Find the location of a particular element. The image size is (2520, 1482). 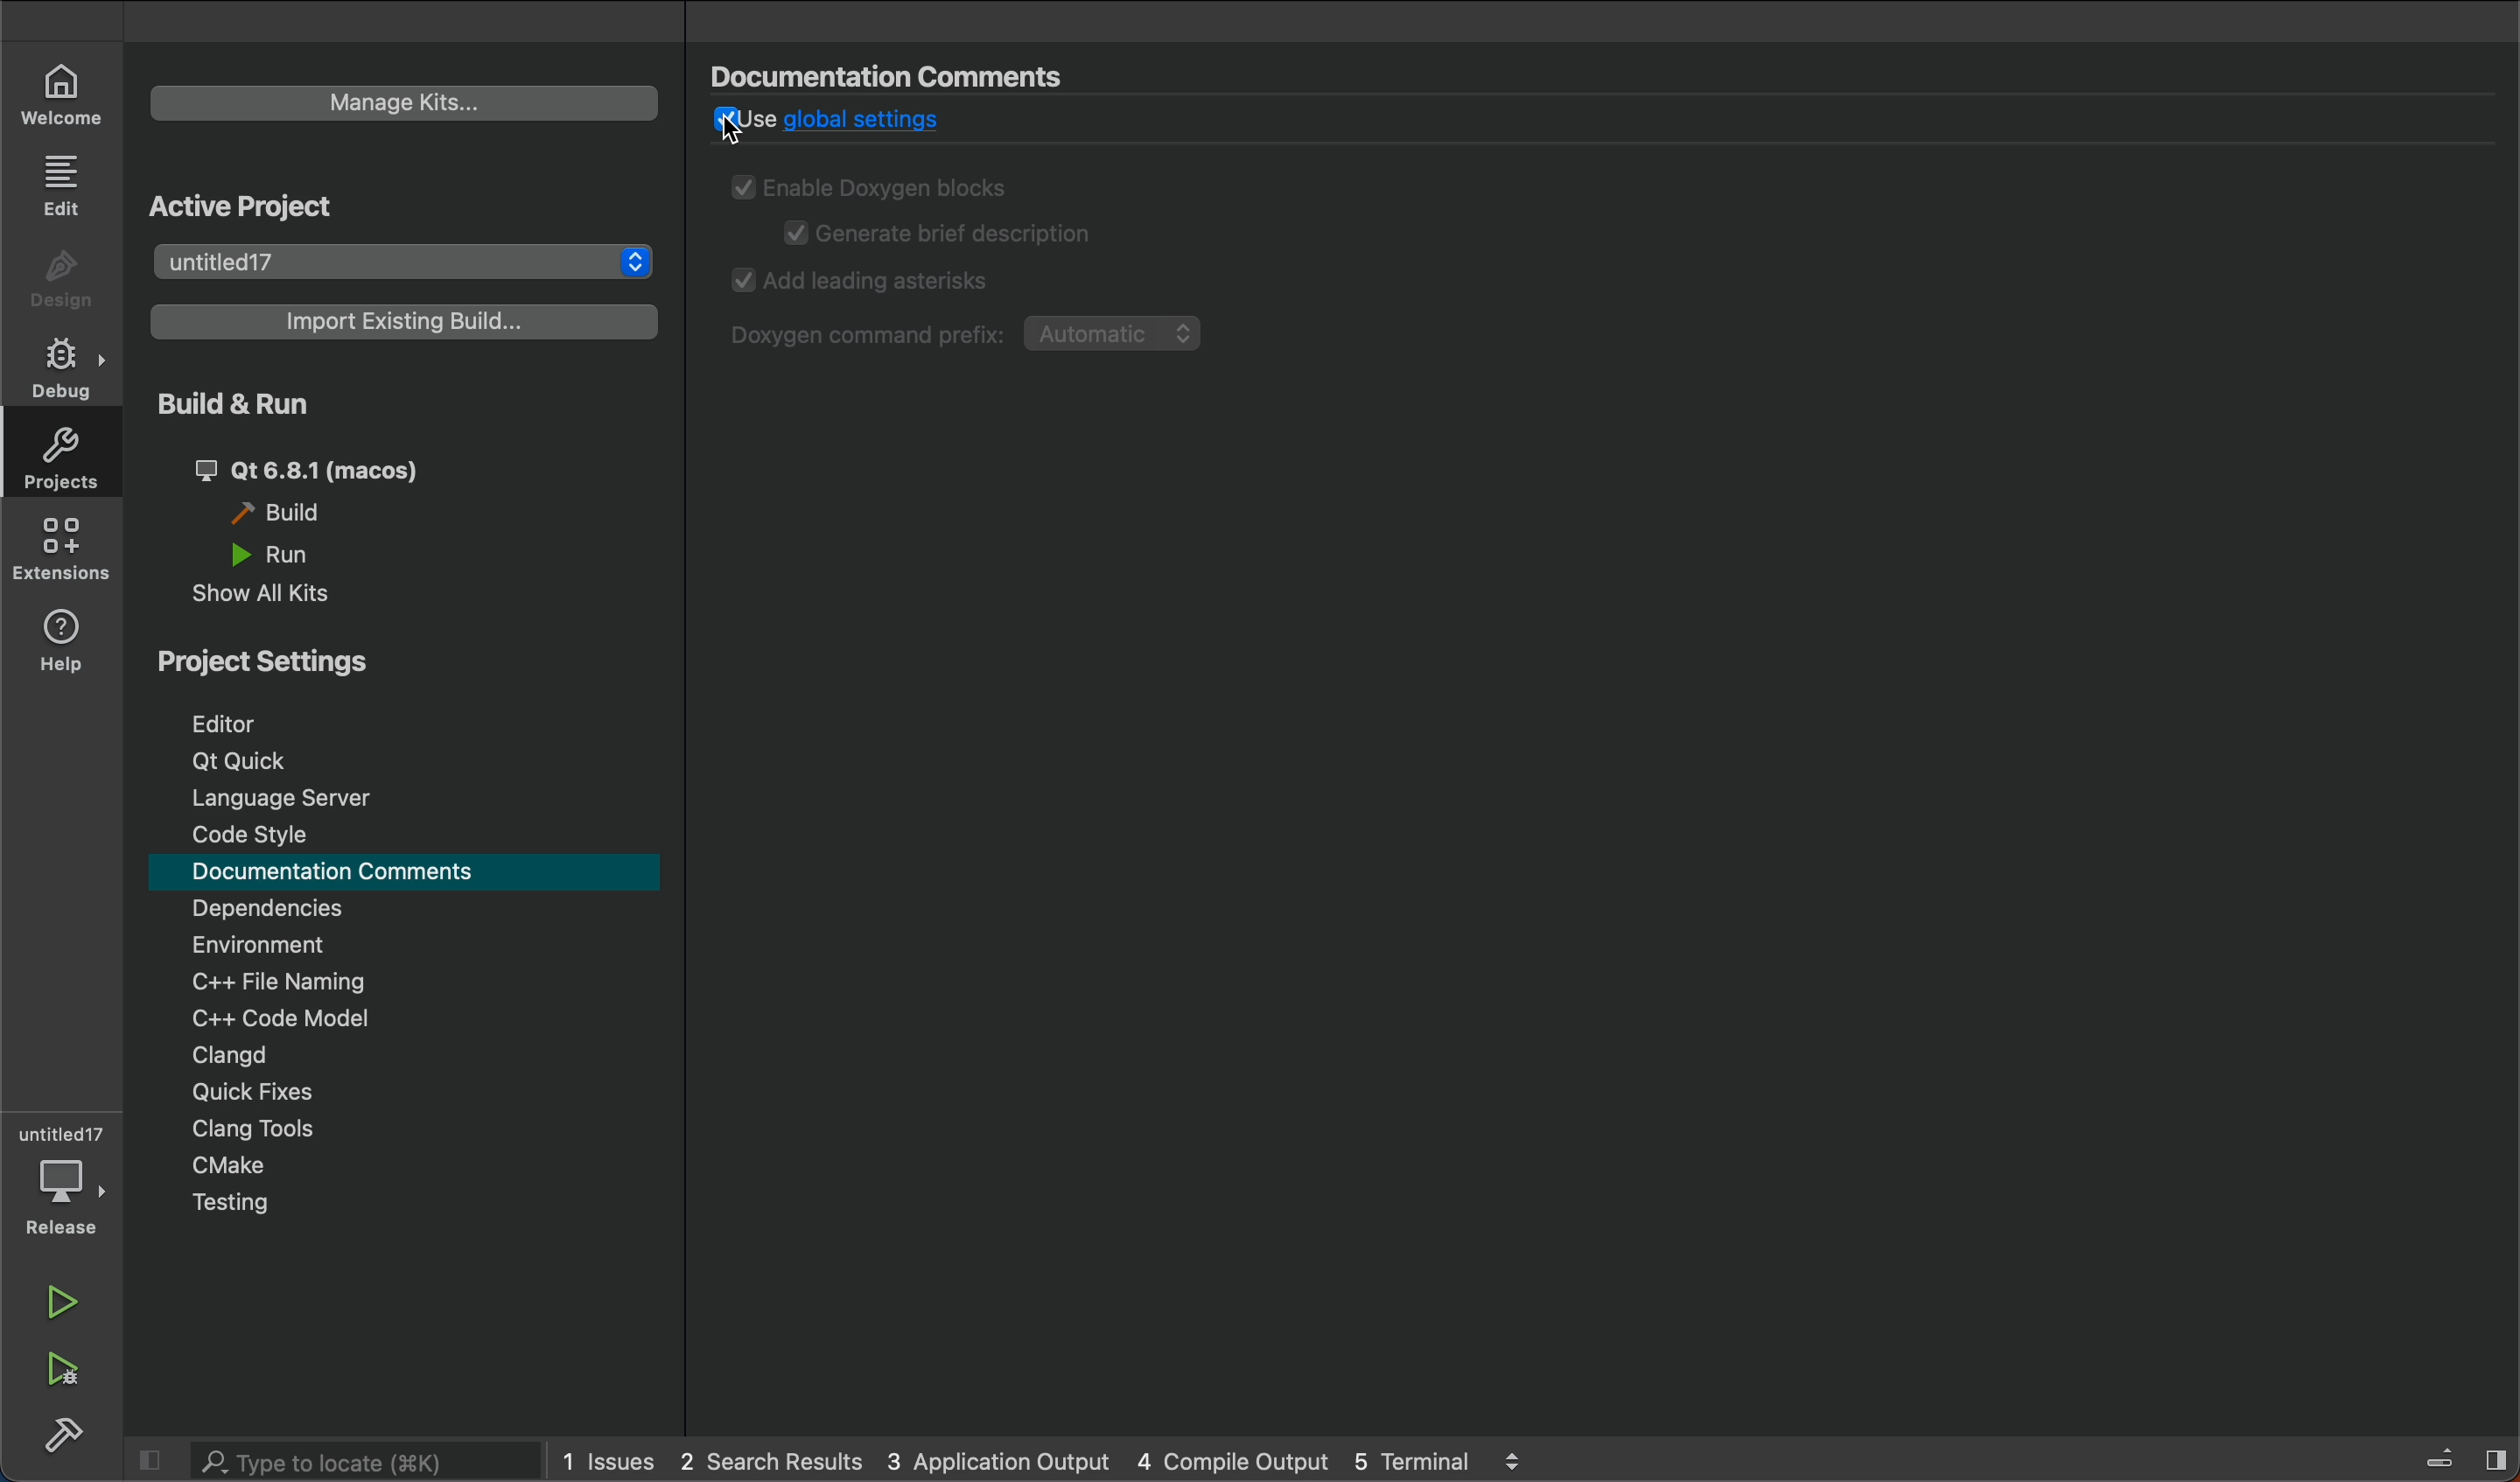

debugger is located at coordinates (60, 1177).